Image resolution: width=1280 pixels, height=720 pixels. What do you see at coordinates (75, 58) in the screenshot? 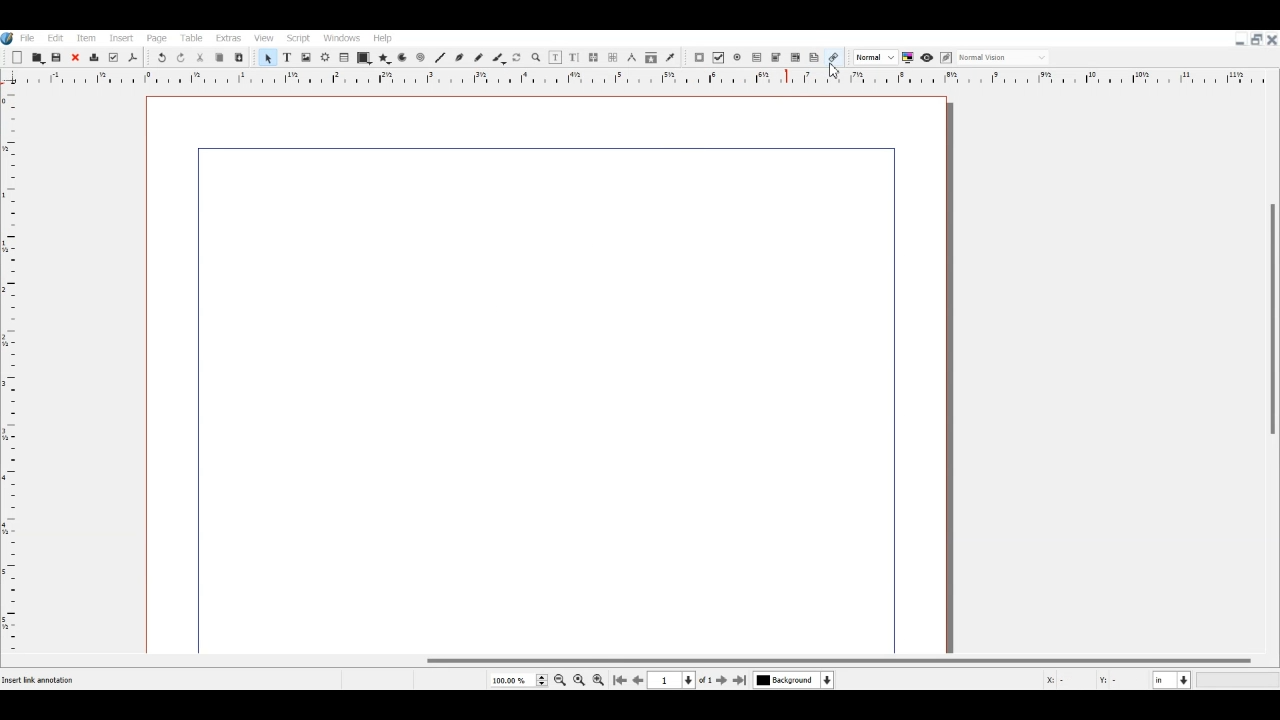
I see `Close` at bounding box center [75, 58].